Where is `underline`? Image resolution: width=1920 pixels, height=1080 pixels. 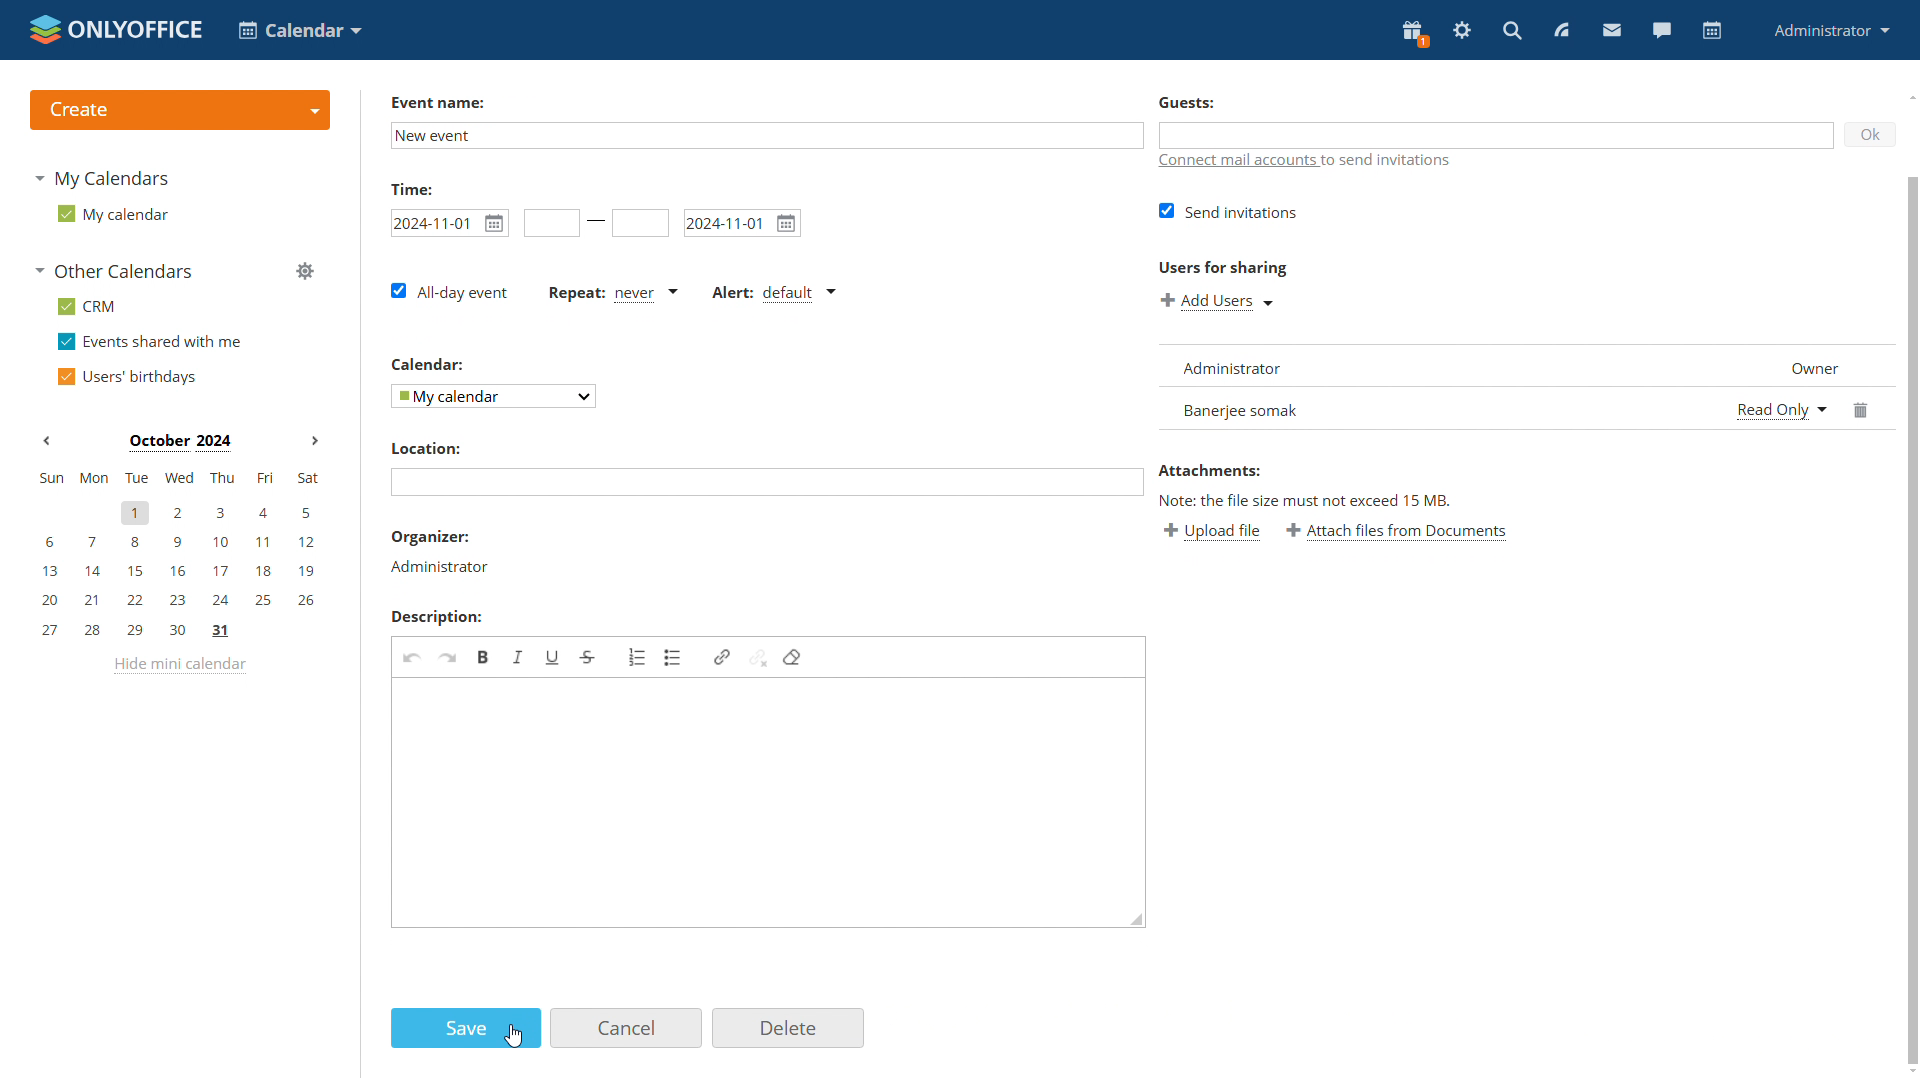
underline is located at coordinates (553, 657).